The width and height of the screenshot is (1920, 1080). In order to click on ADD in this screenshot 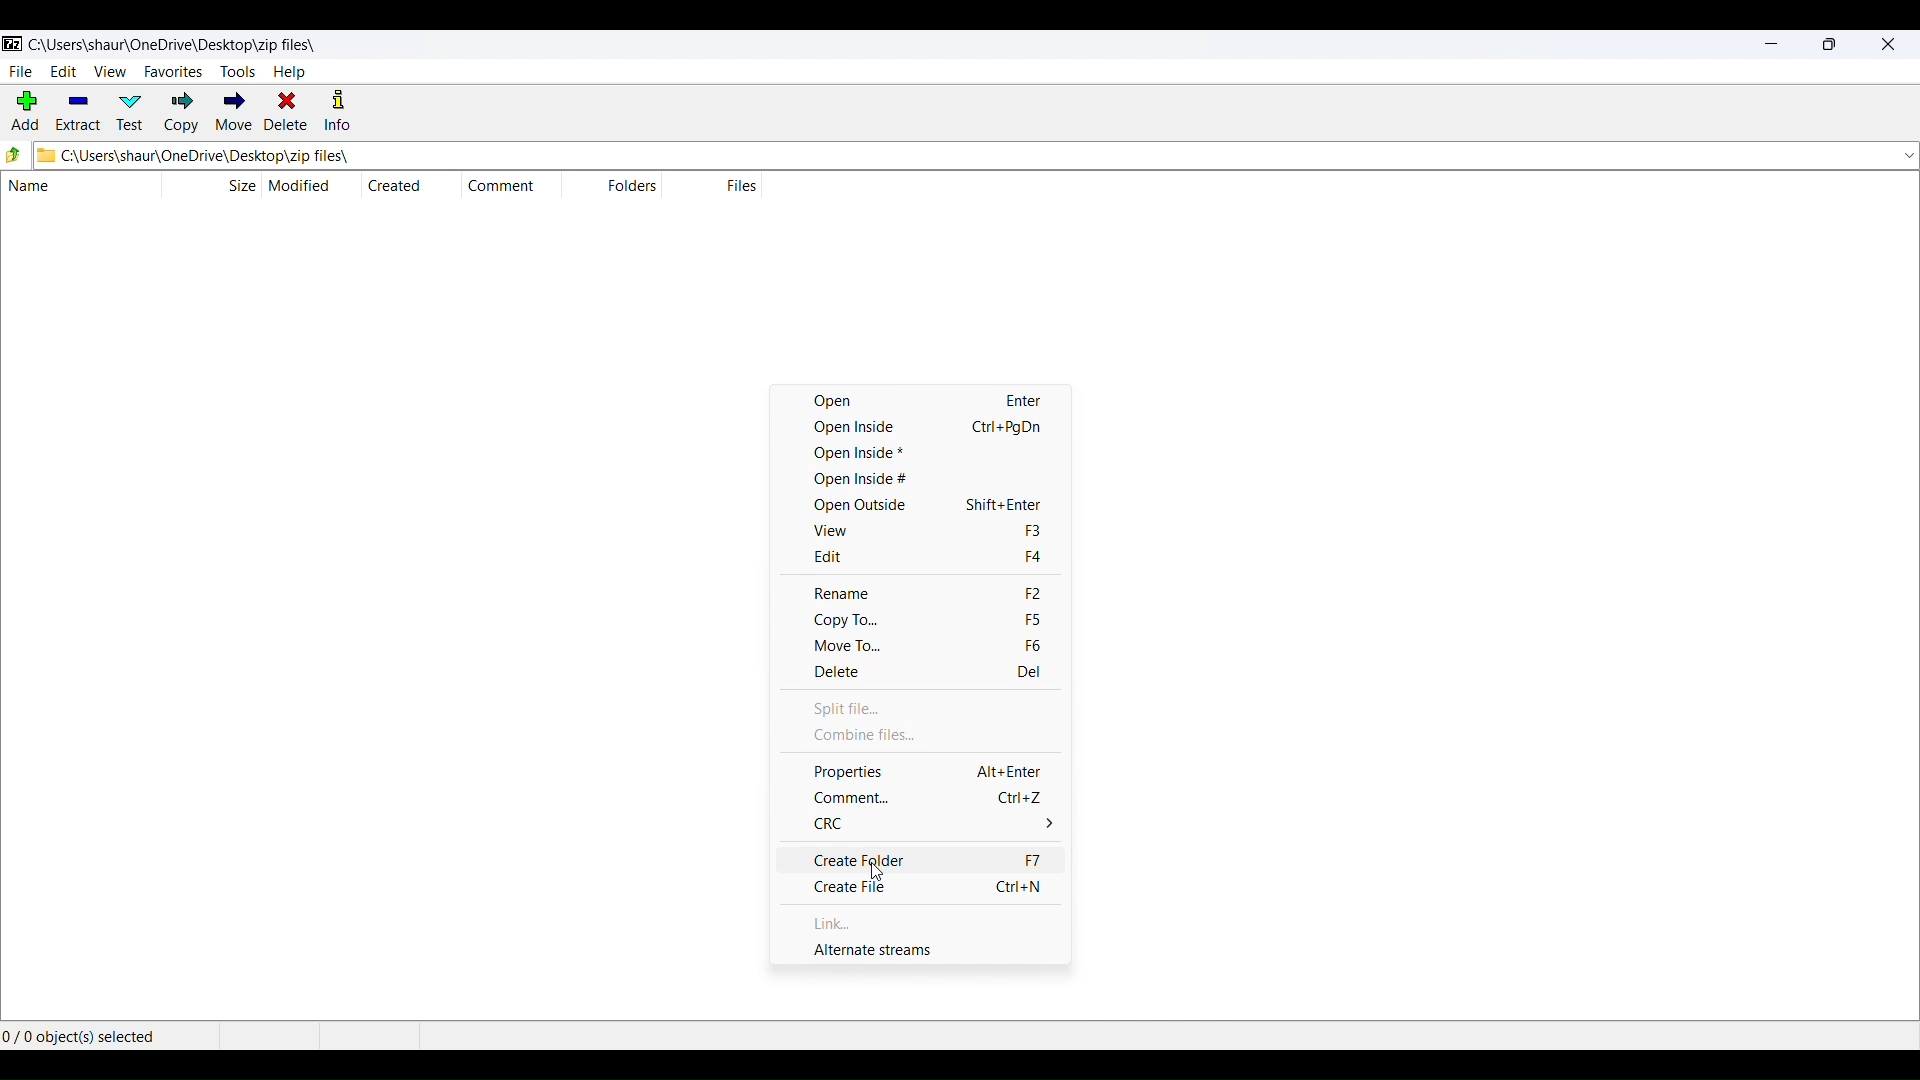, I will do `click(22, 113)`.